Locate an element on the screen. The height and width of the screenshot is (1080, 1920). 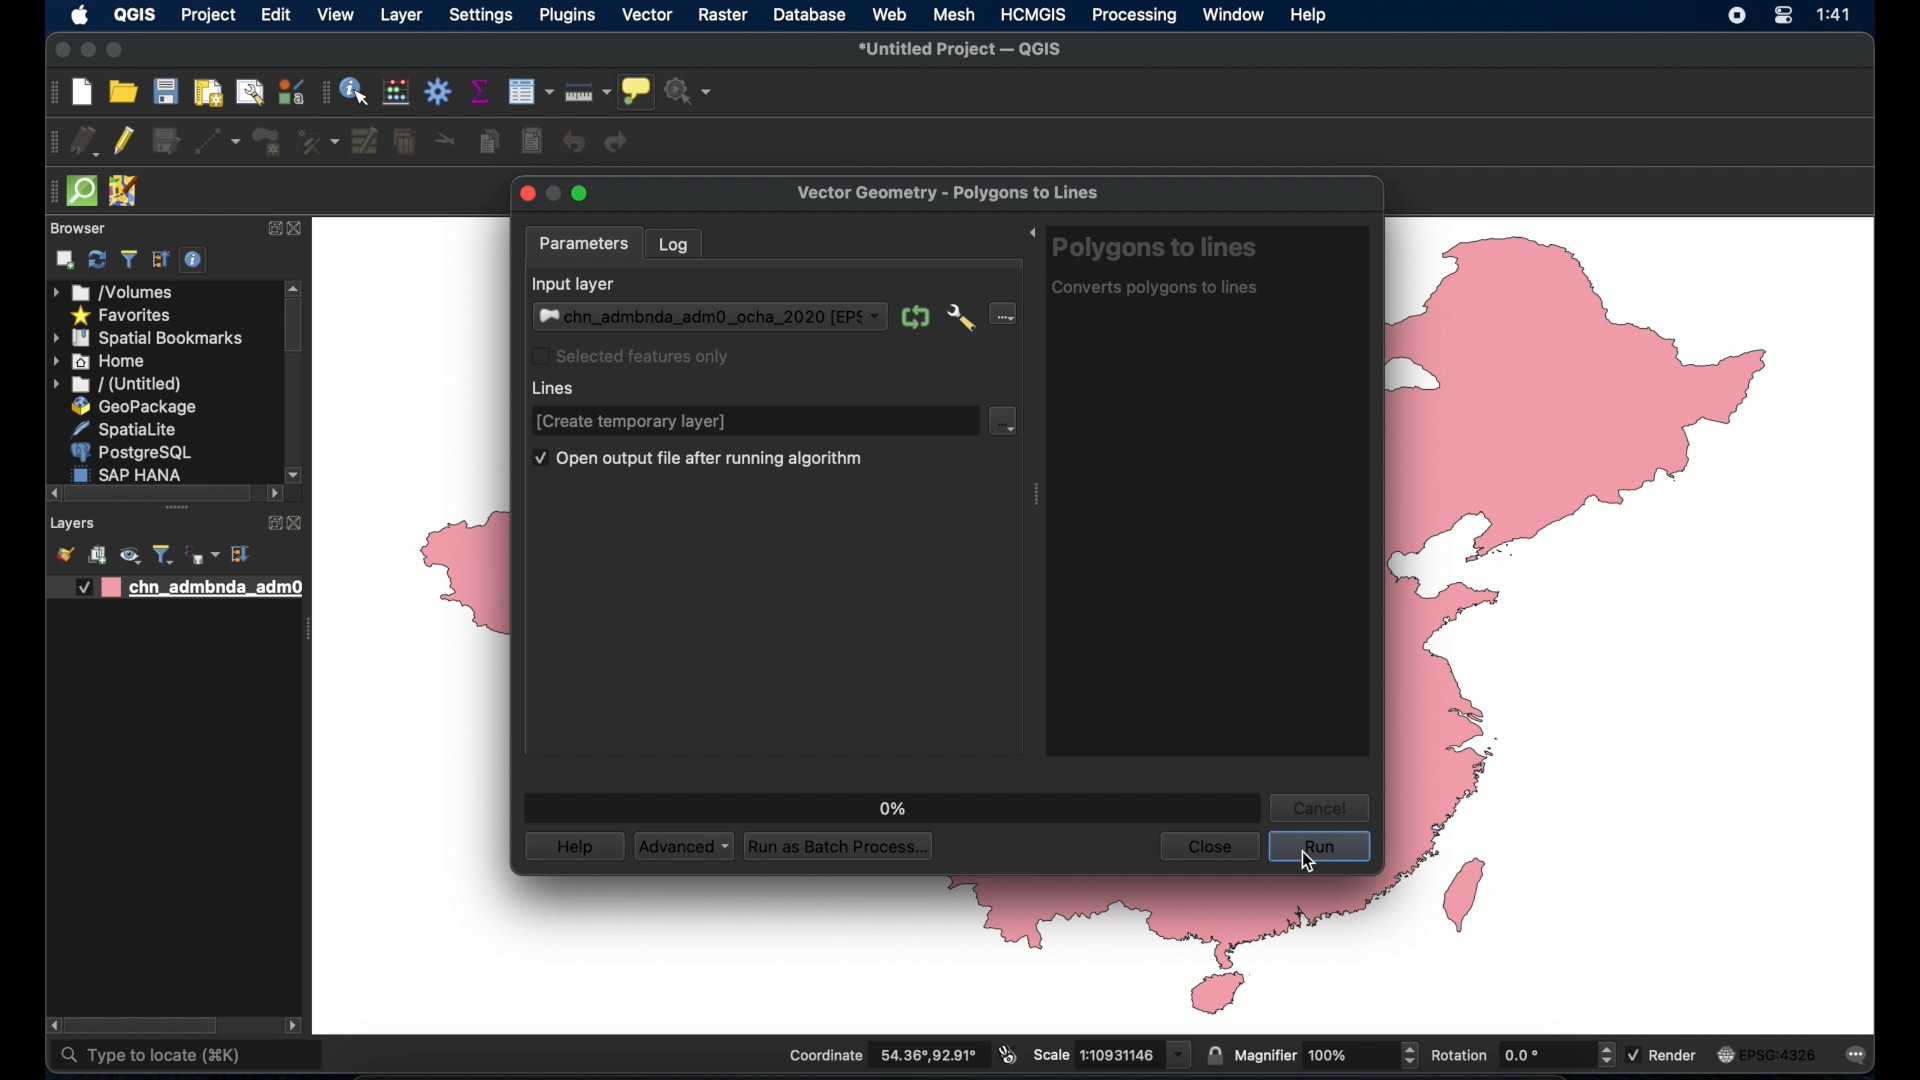
lock scale is located at coordinates (1213, 1054).